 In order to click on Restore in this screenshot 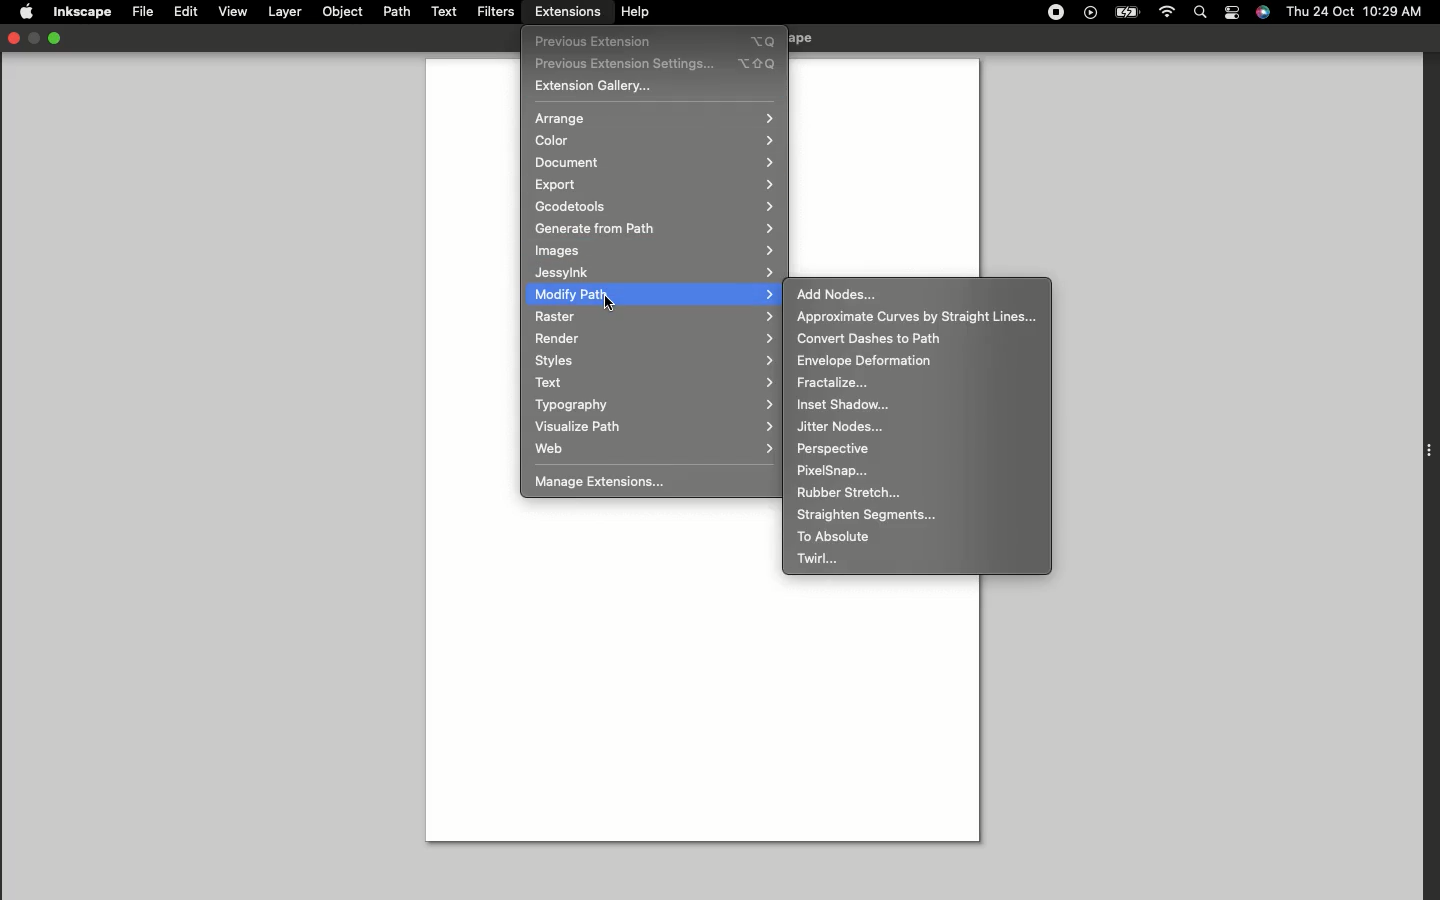, I will do `click(35, 39)`.